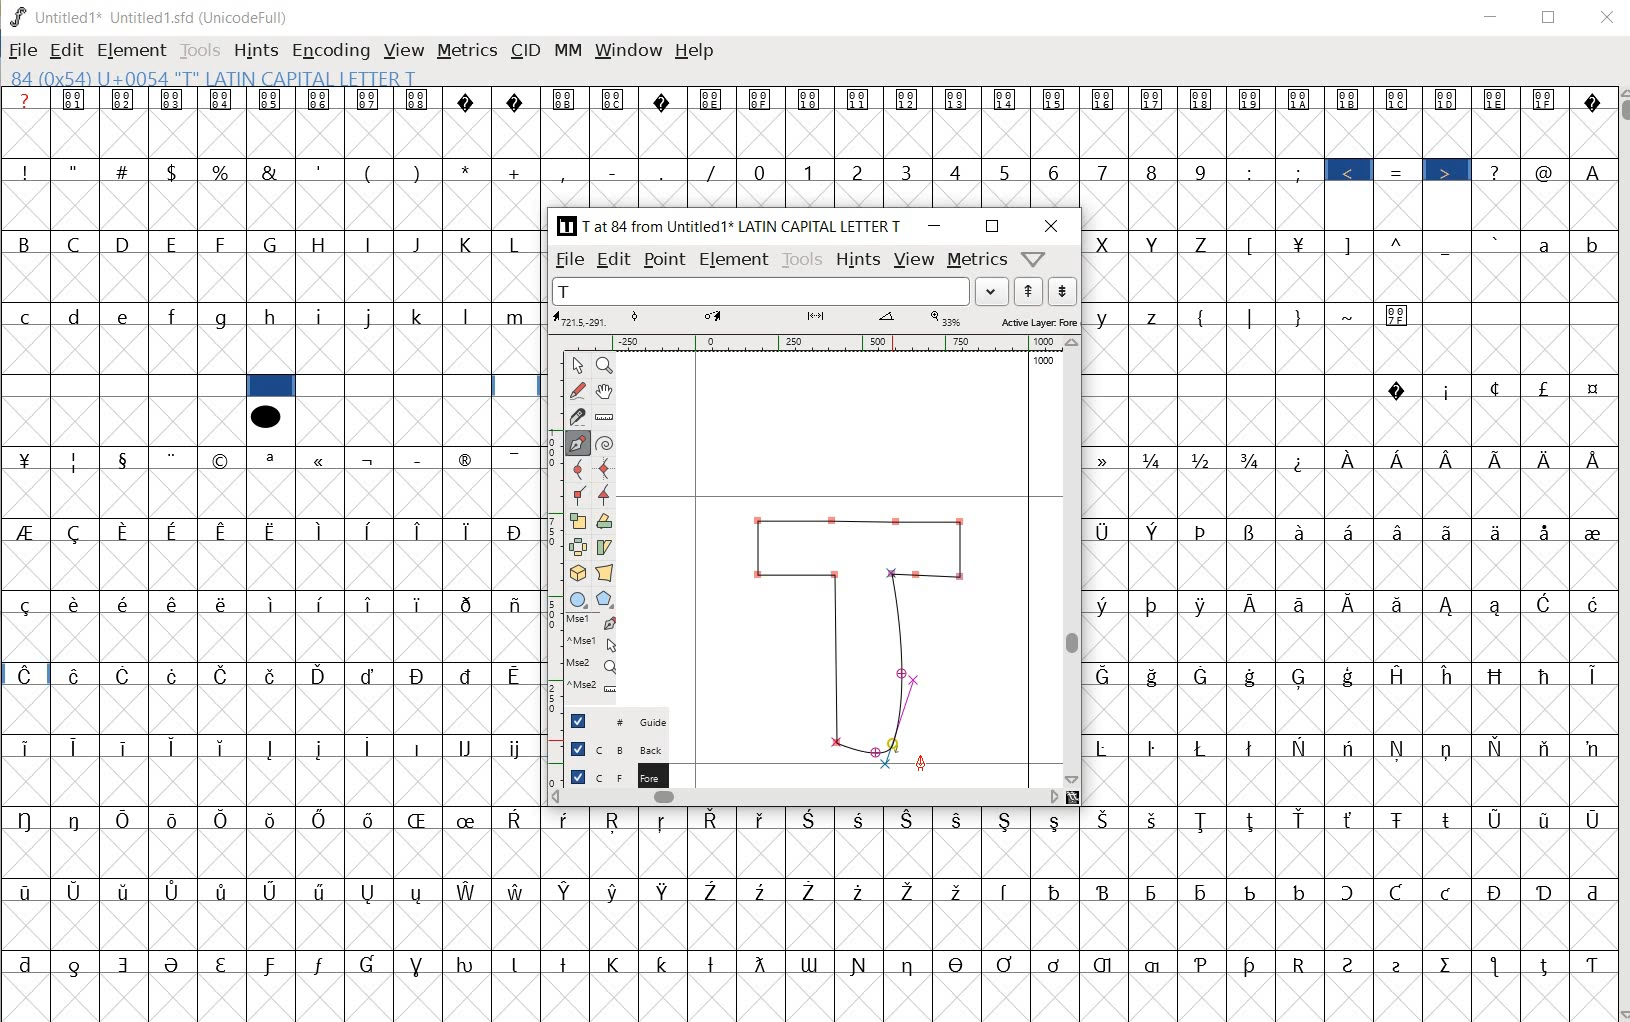 This screenshot has width=1630, height=1022. What do you see at coordinates (25, 531) in the screenshot?
I see `Symbol` at bounding box center [25, 531].